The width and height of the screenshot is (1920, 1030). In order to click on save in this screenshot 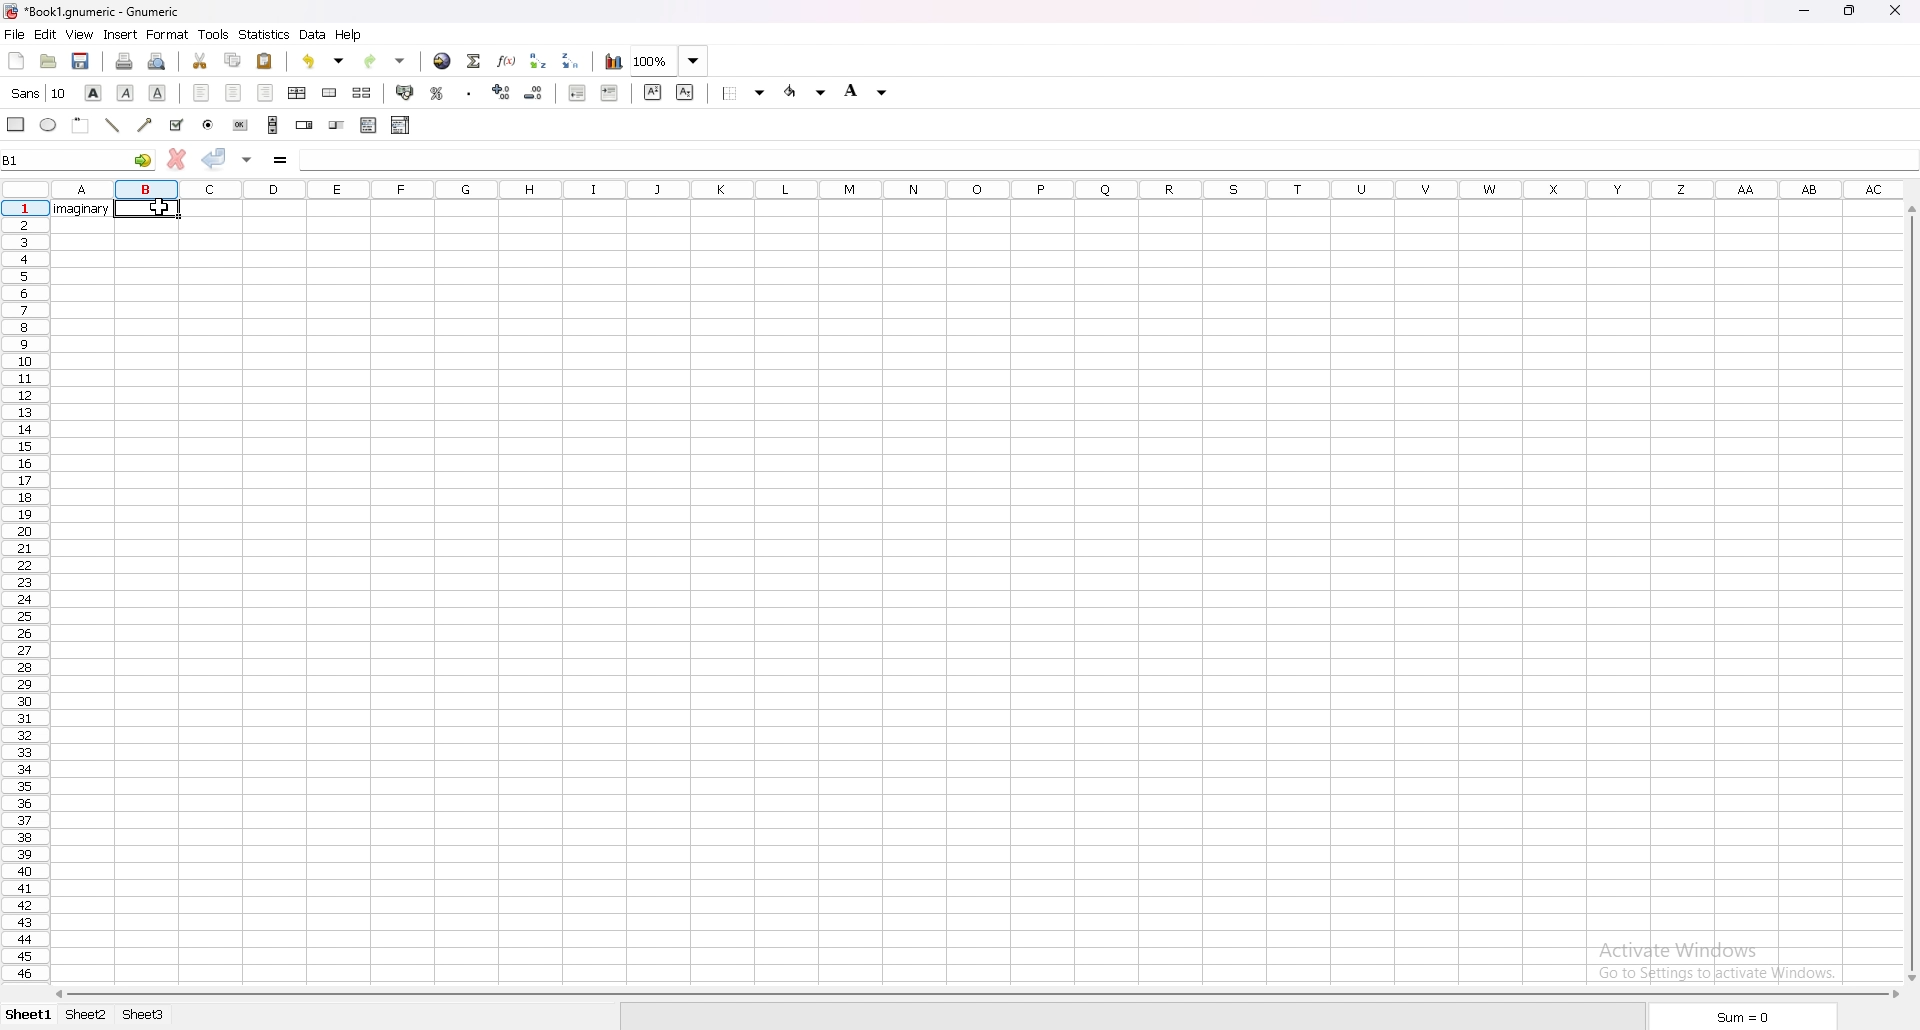, I will do `click(80, 61)`.